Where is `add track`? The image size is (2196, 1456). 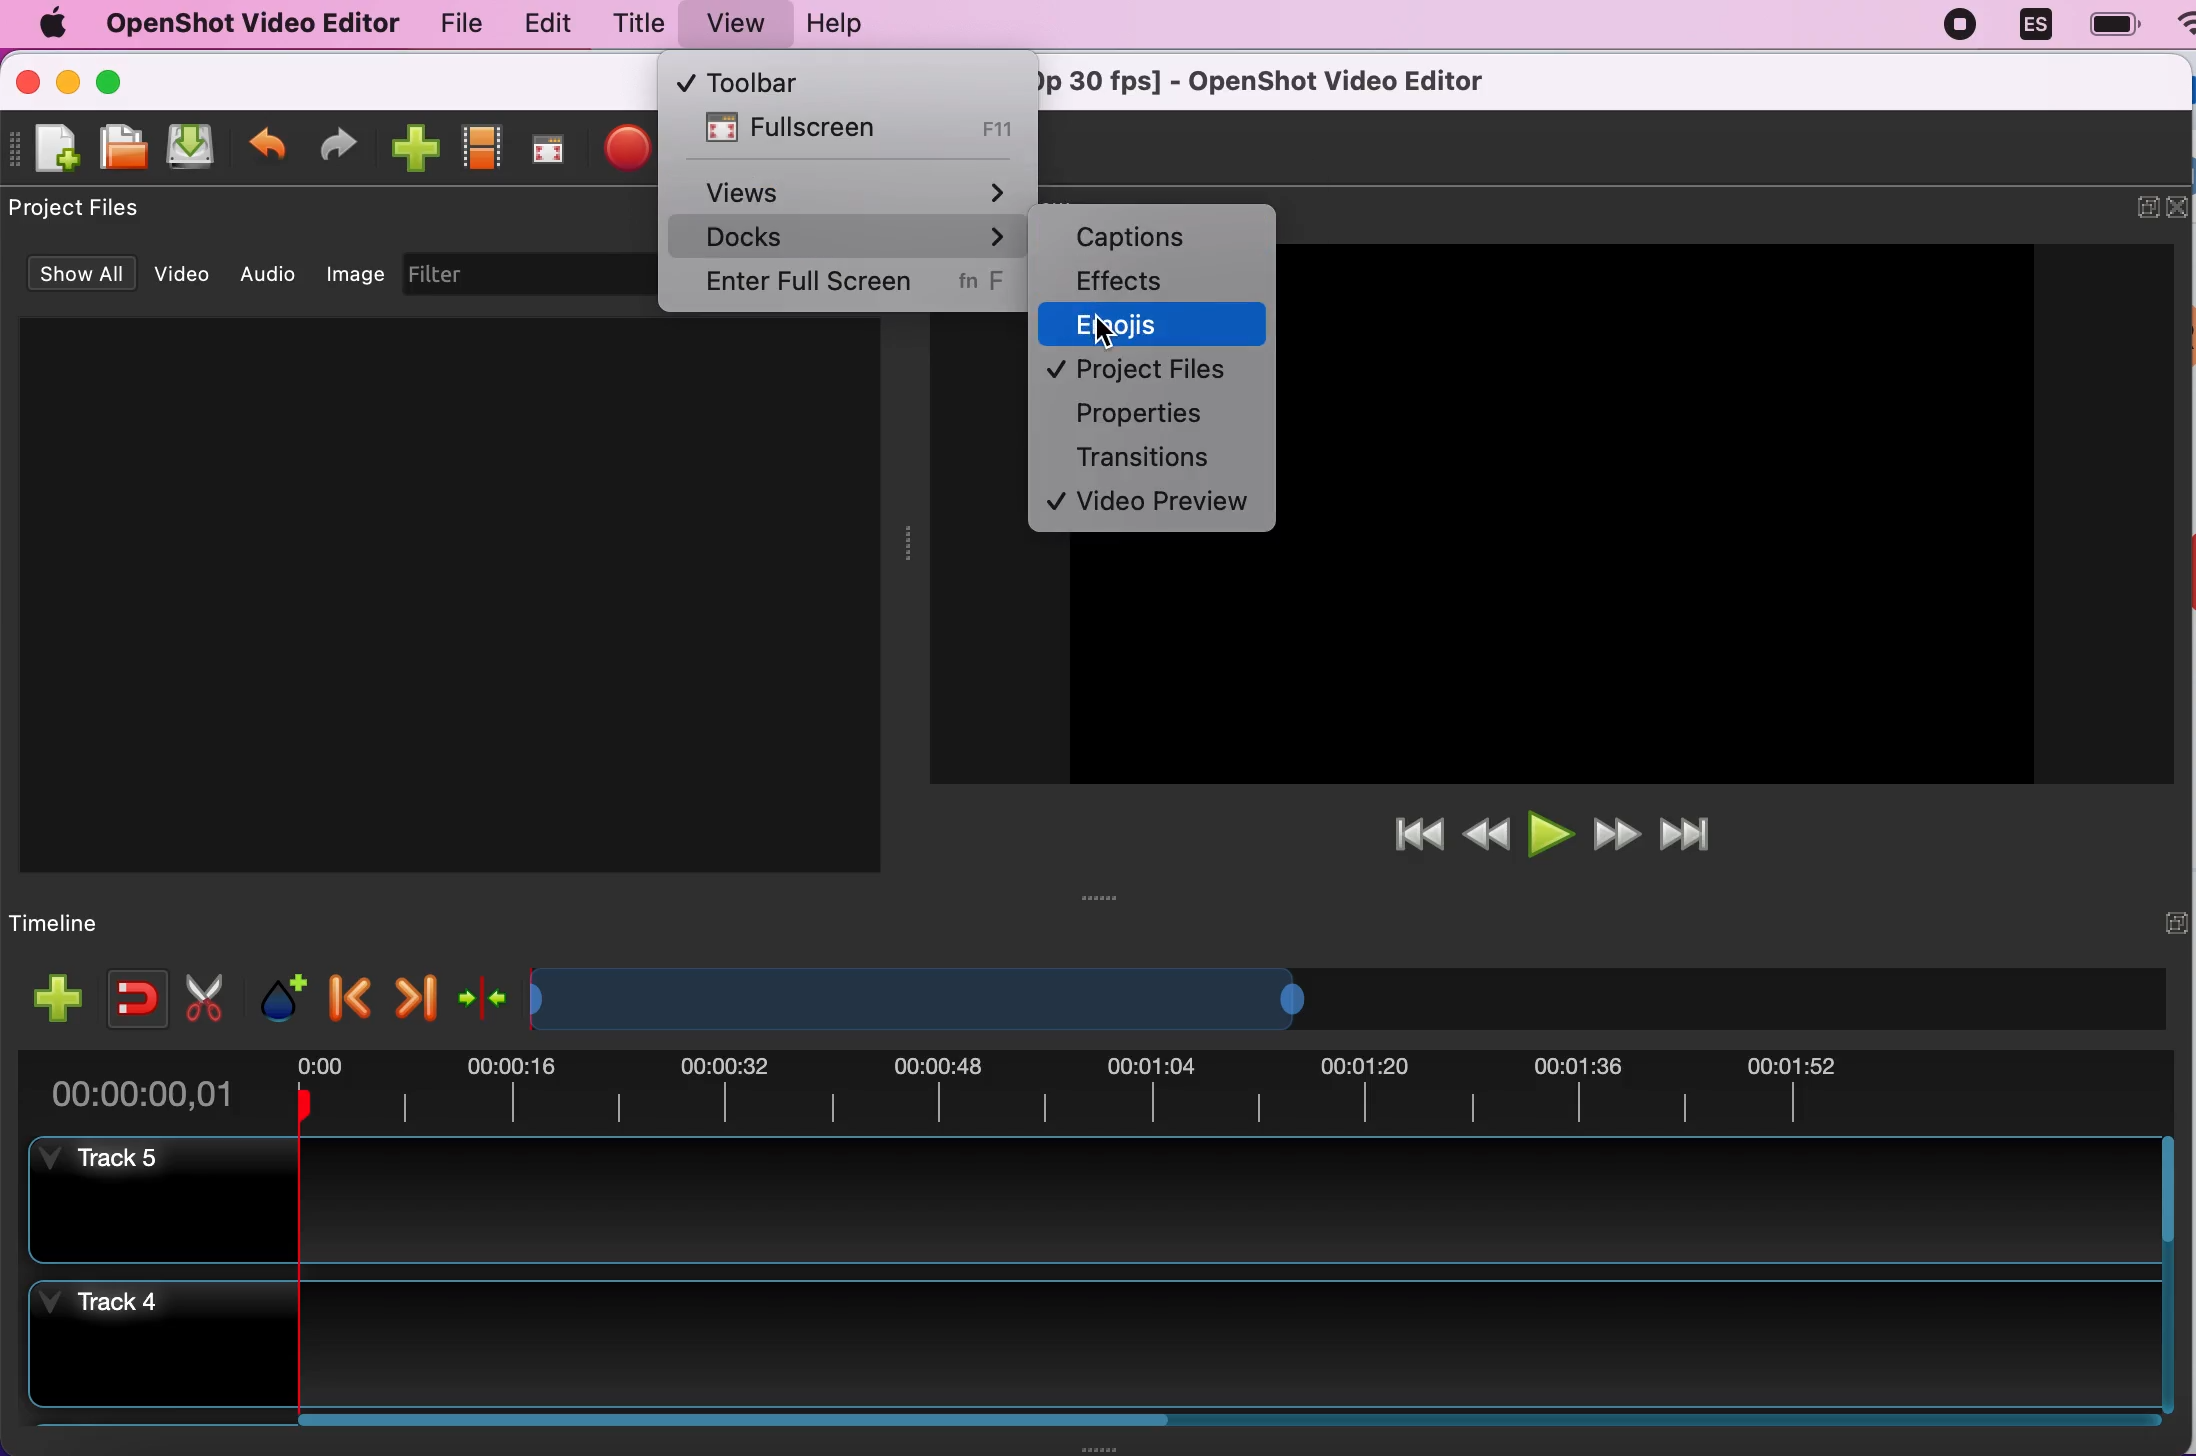
add track is located at coordinates (58, 998).